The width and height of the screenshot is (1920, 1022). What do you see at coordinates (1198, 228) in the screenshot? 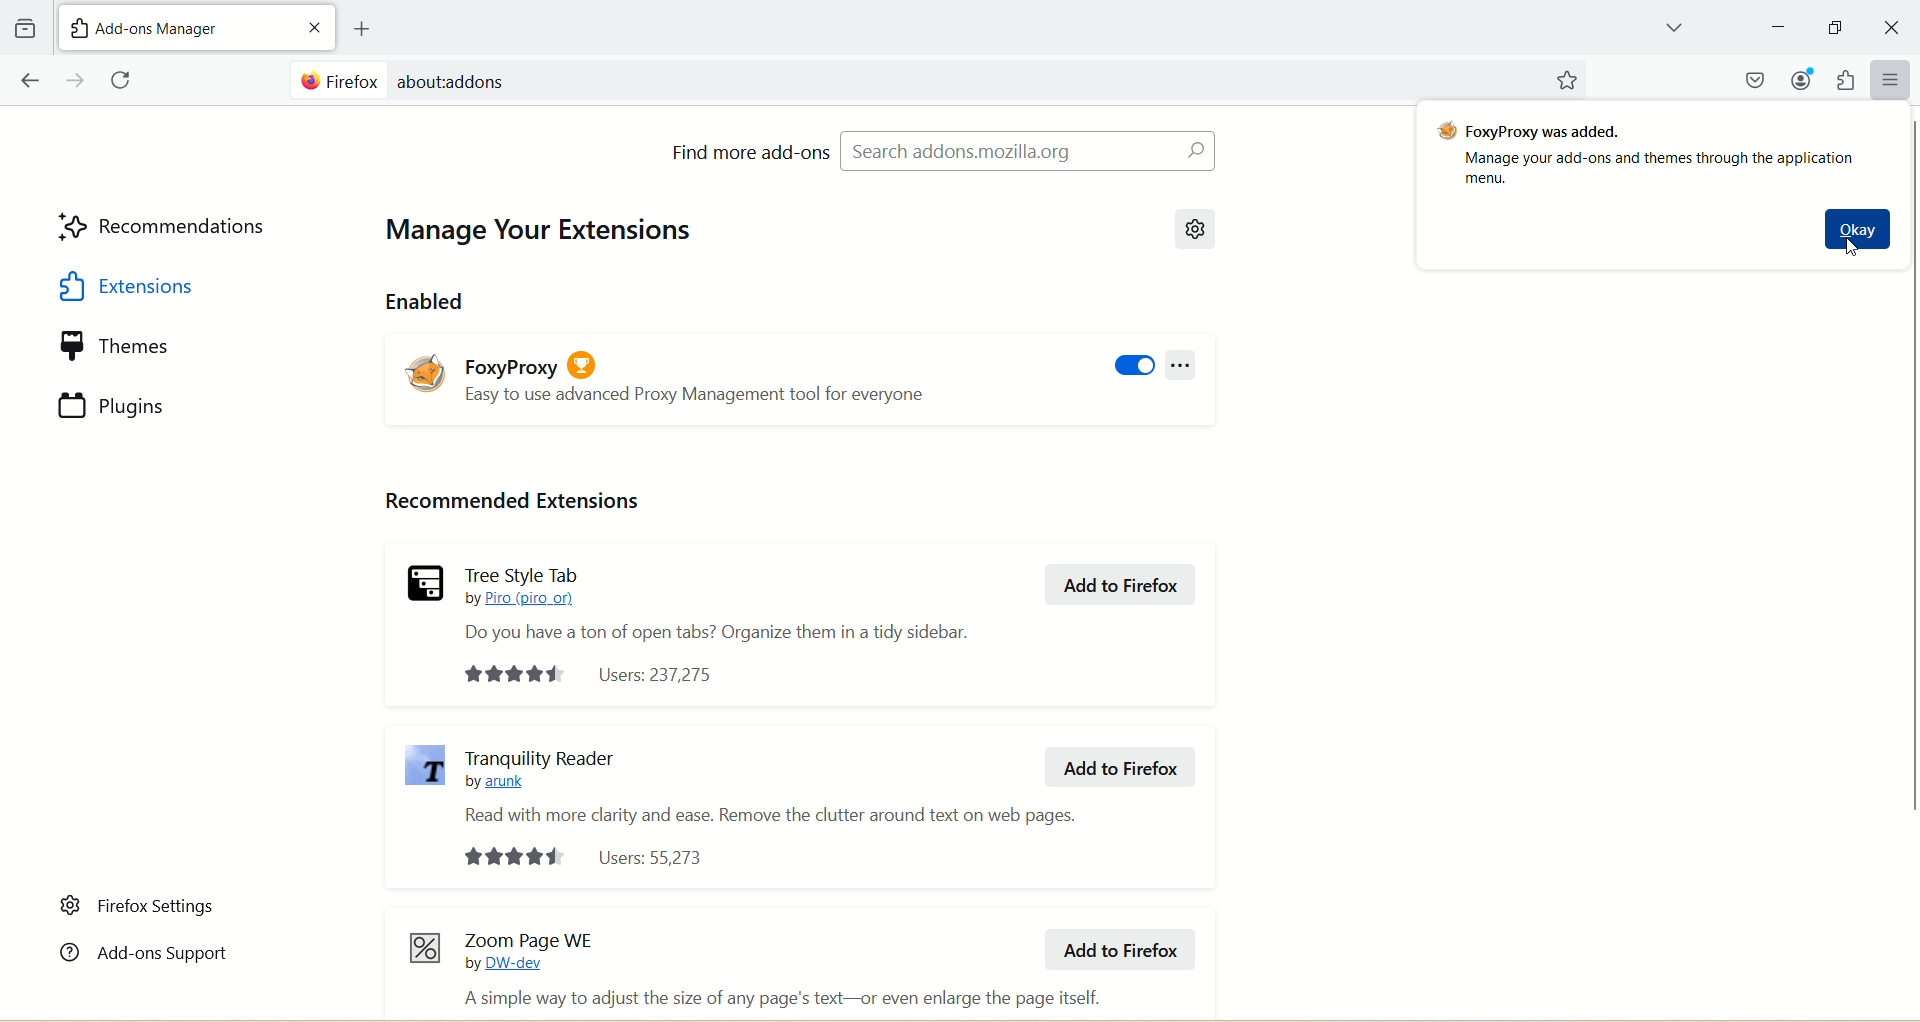
I see `Settings` at bounding box center [1198, 228].